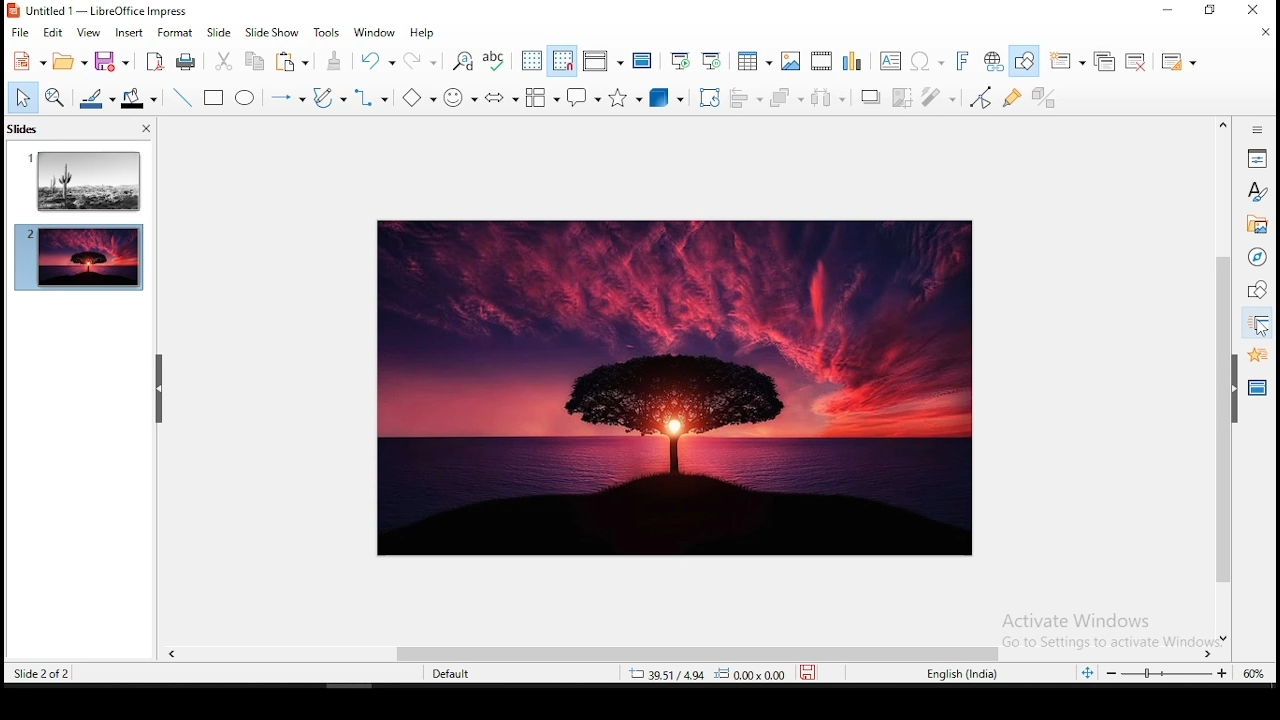 This screenshot has width=1280, height=720. I want to click on slide transition, so click(1259, 326).